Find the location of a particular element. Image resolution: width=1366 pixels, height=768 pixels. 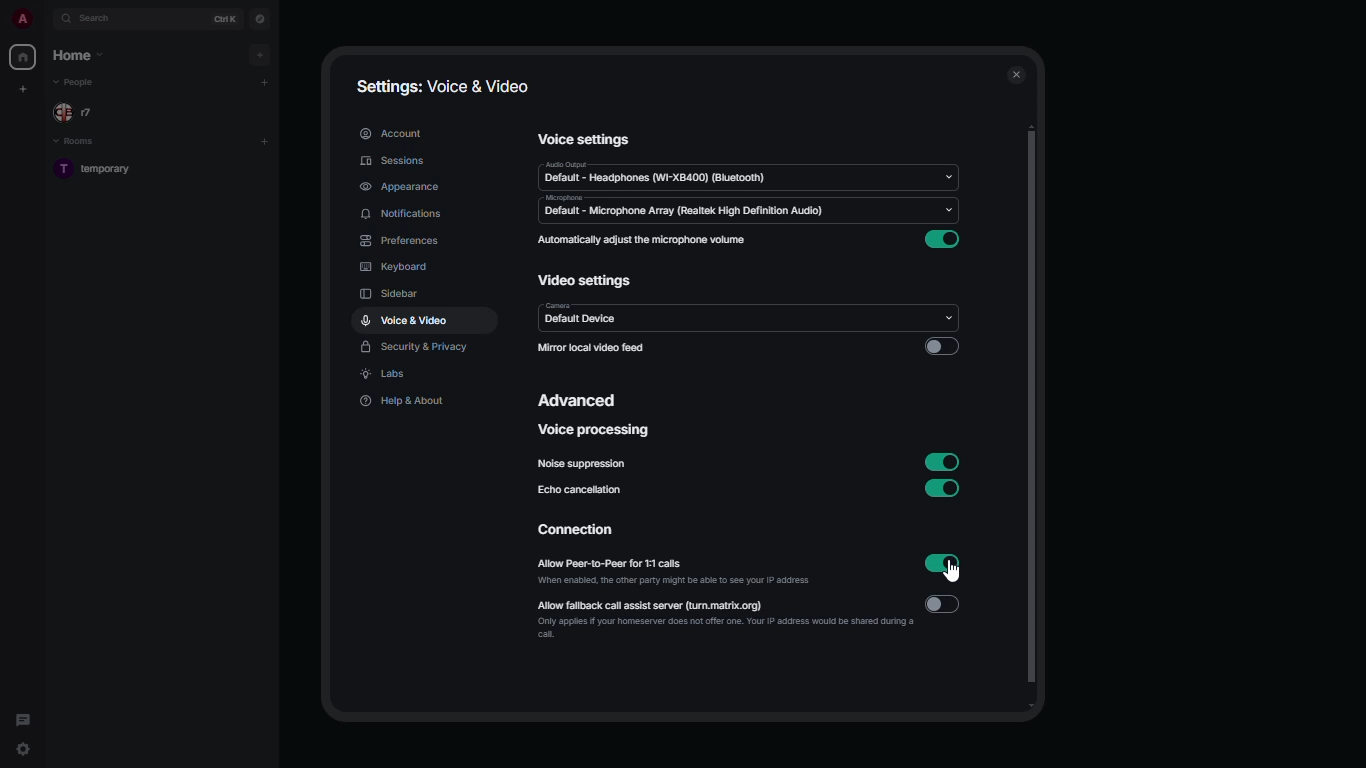

add is located at coordinates (265, 81).